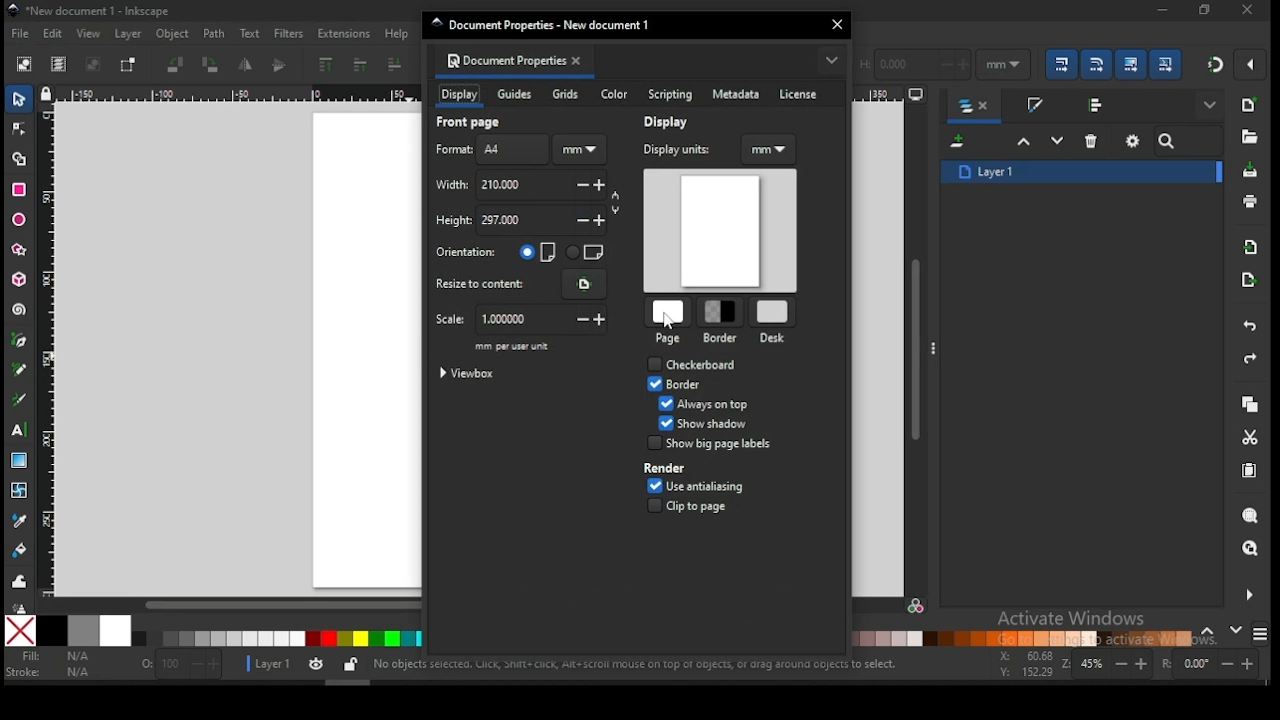 This screenshot has height=720, width=1280. Describe the element at coordinates (721, 339) in the screenshot. I see `border` at that location.